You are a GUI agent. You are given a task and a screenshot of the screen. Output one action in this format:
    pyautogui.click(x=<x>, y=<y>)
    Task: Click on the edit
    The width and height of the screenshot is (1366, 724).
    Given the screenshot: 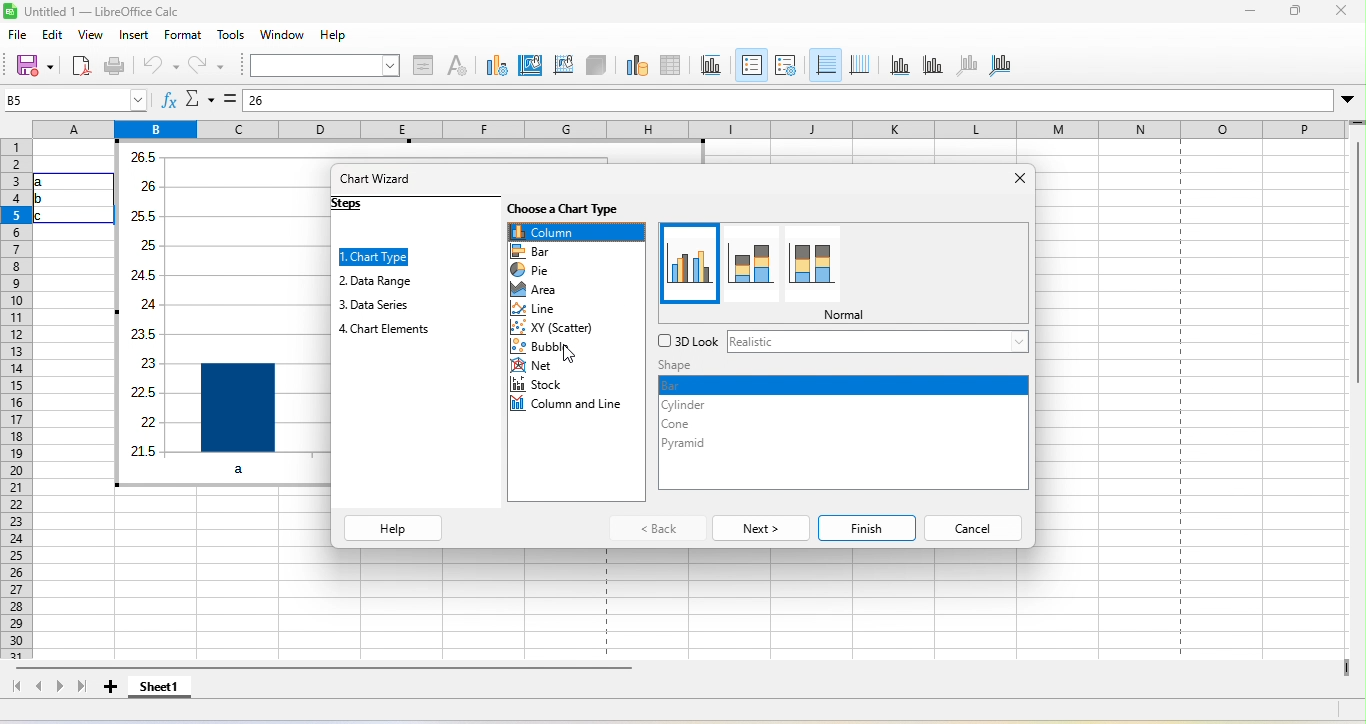 What is the action you would take?
    pyautogui.click(x=55, y=37)
    